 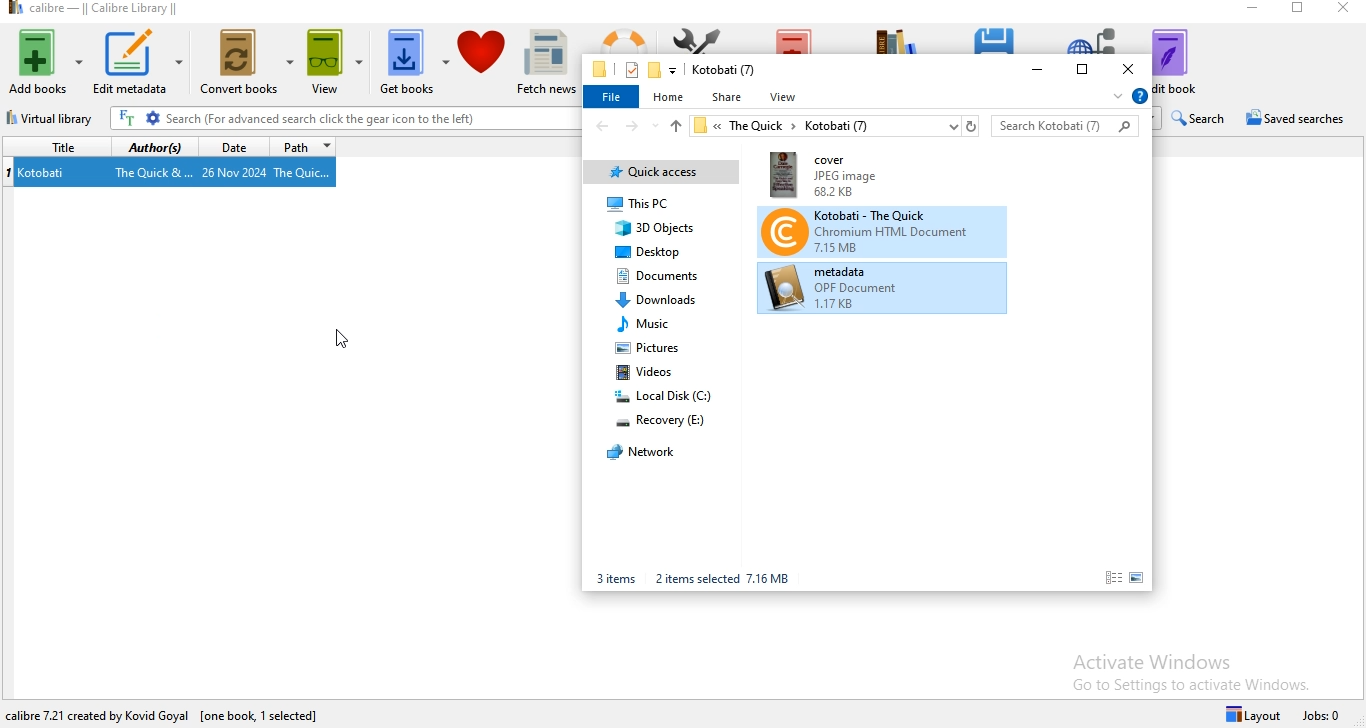 I want to click on back, so click(x=601, y=126).